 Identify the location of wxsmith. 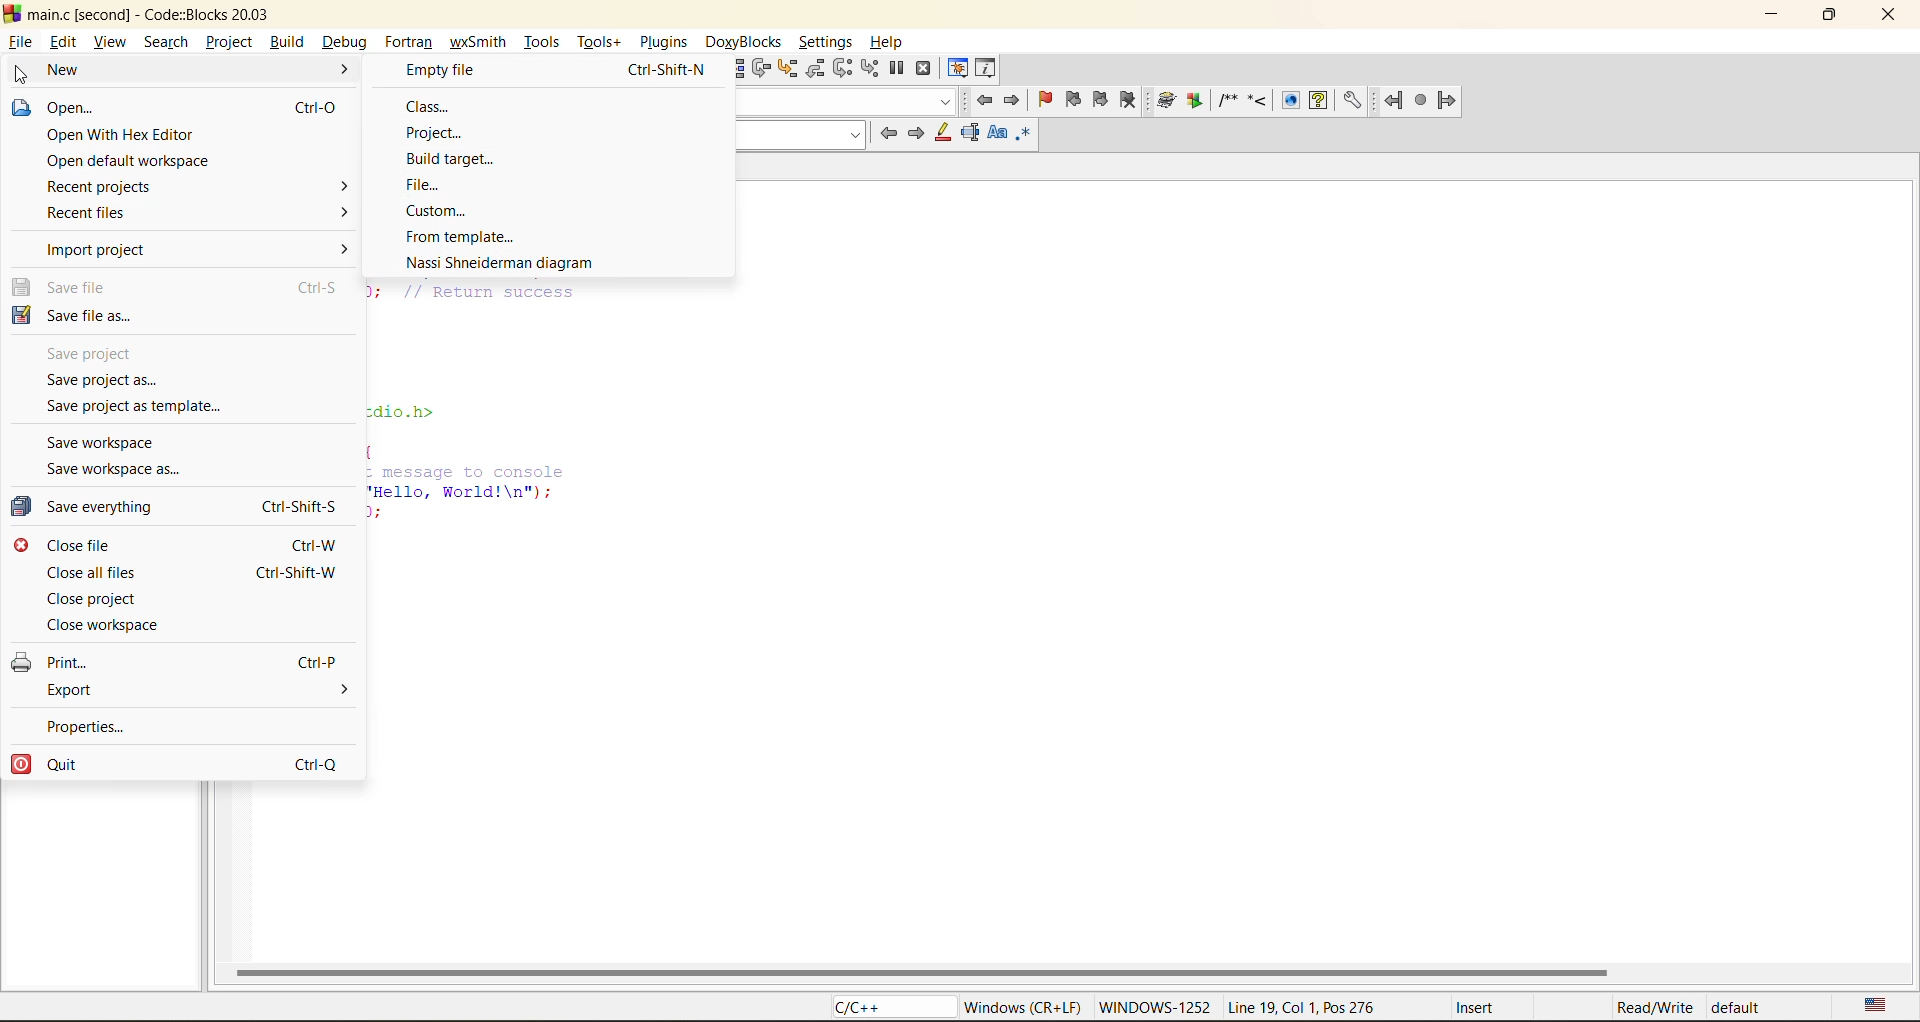
(480, 44).